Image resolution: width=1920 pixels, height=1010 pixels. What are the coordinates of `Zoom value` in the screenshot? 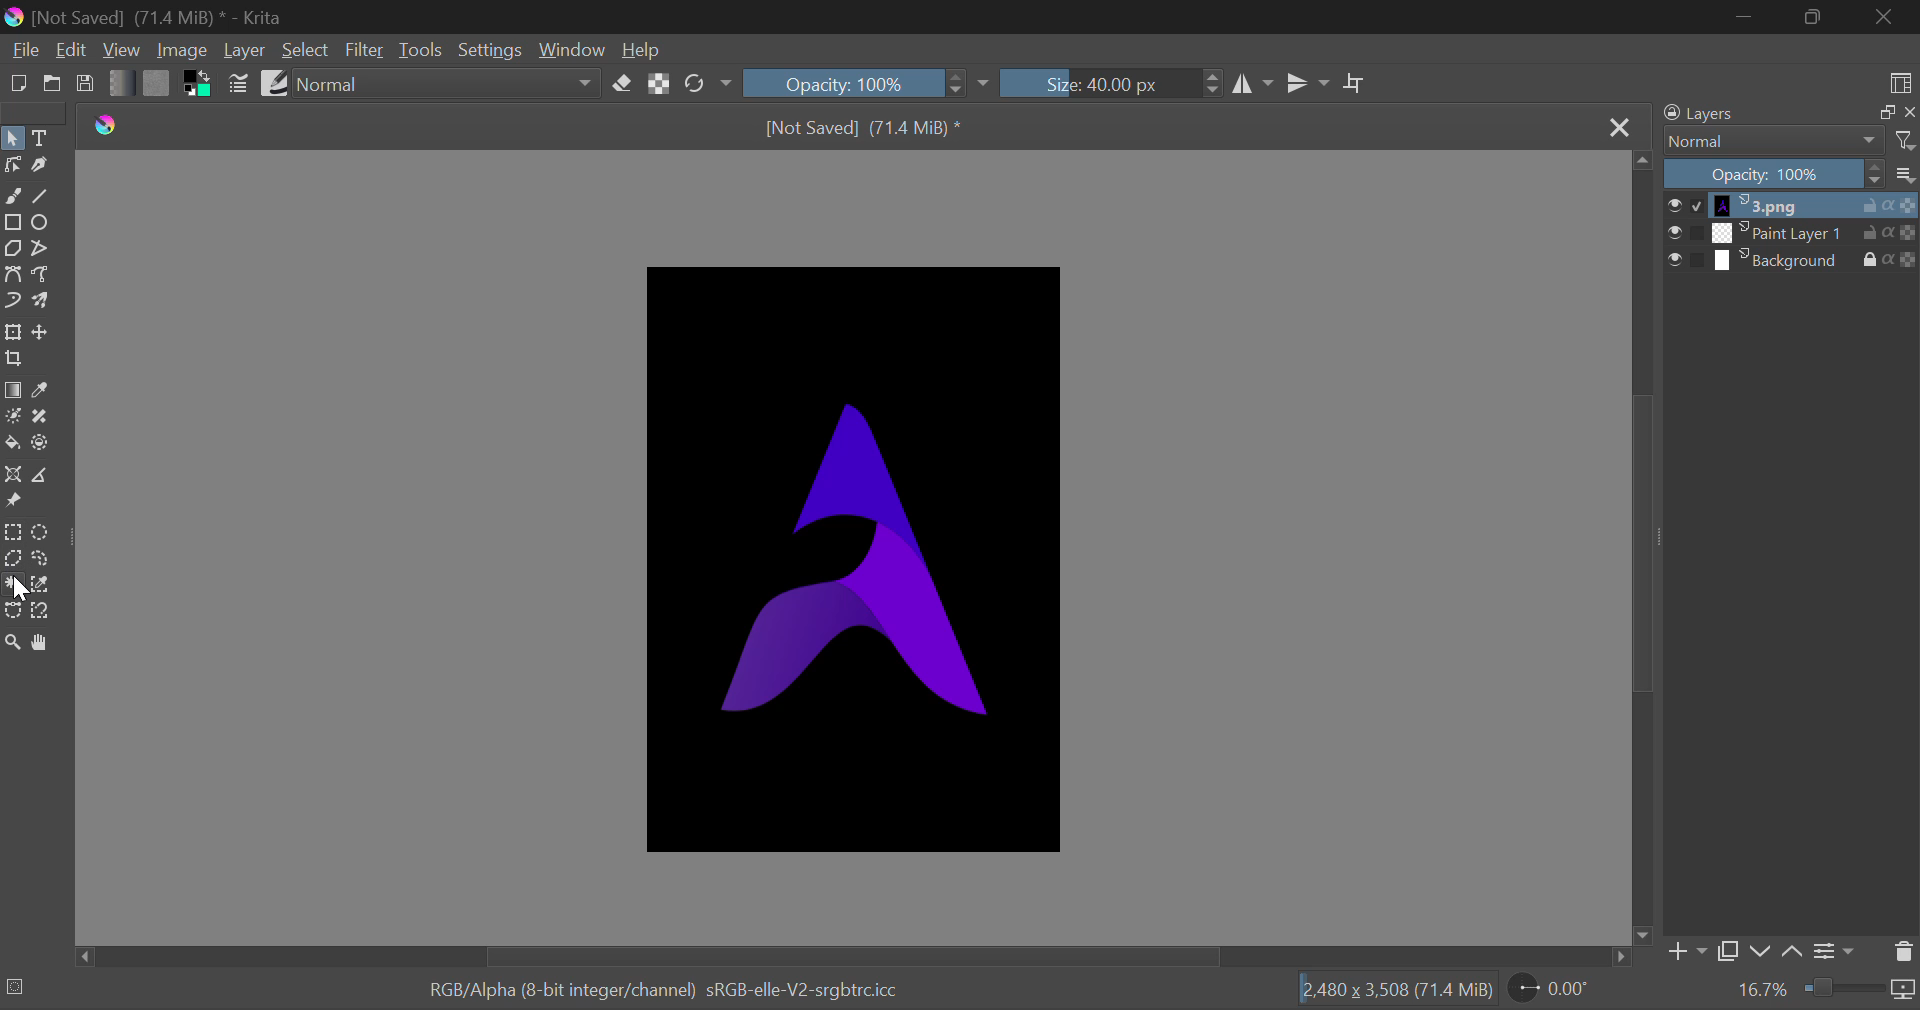 It's located at (1763, 989).